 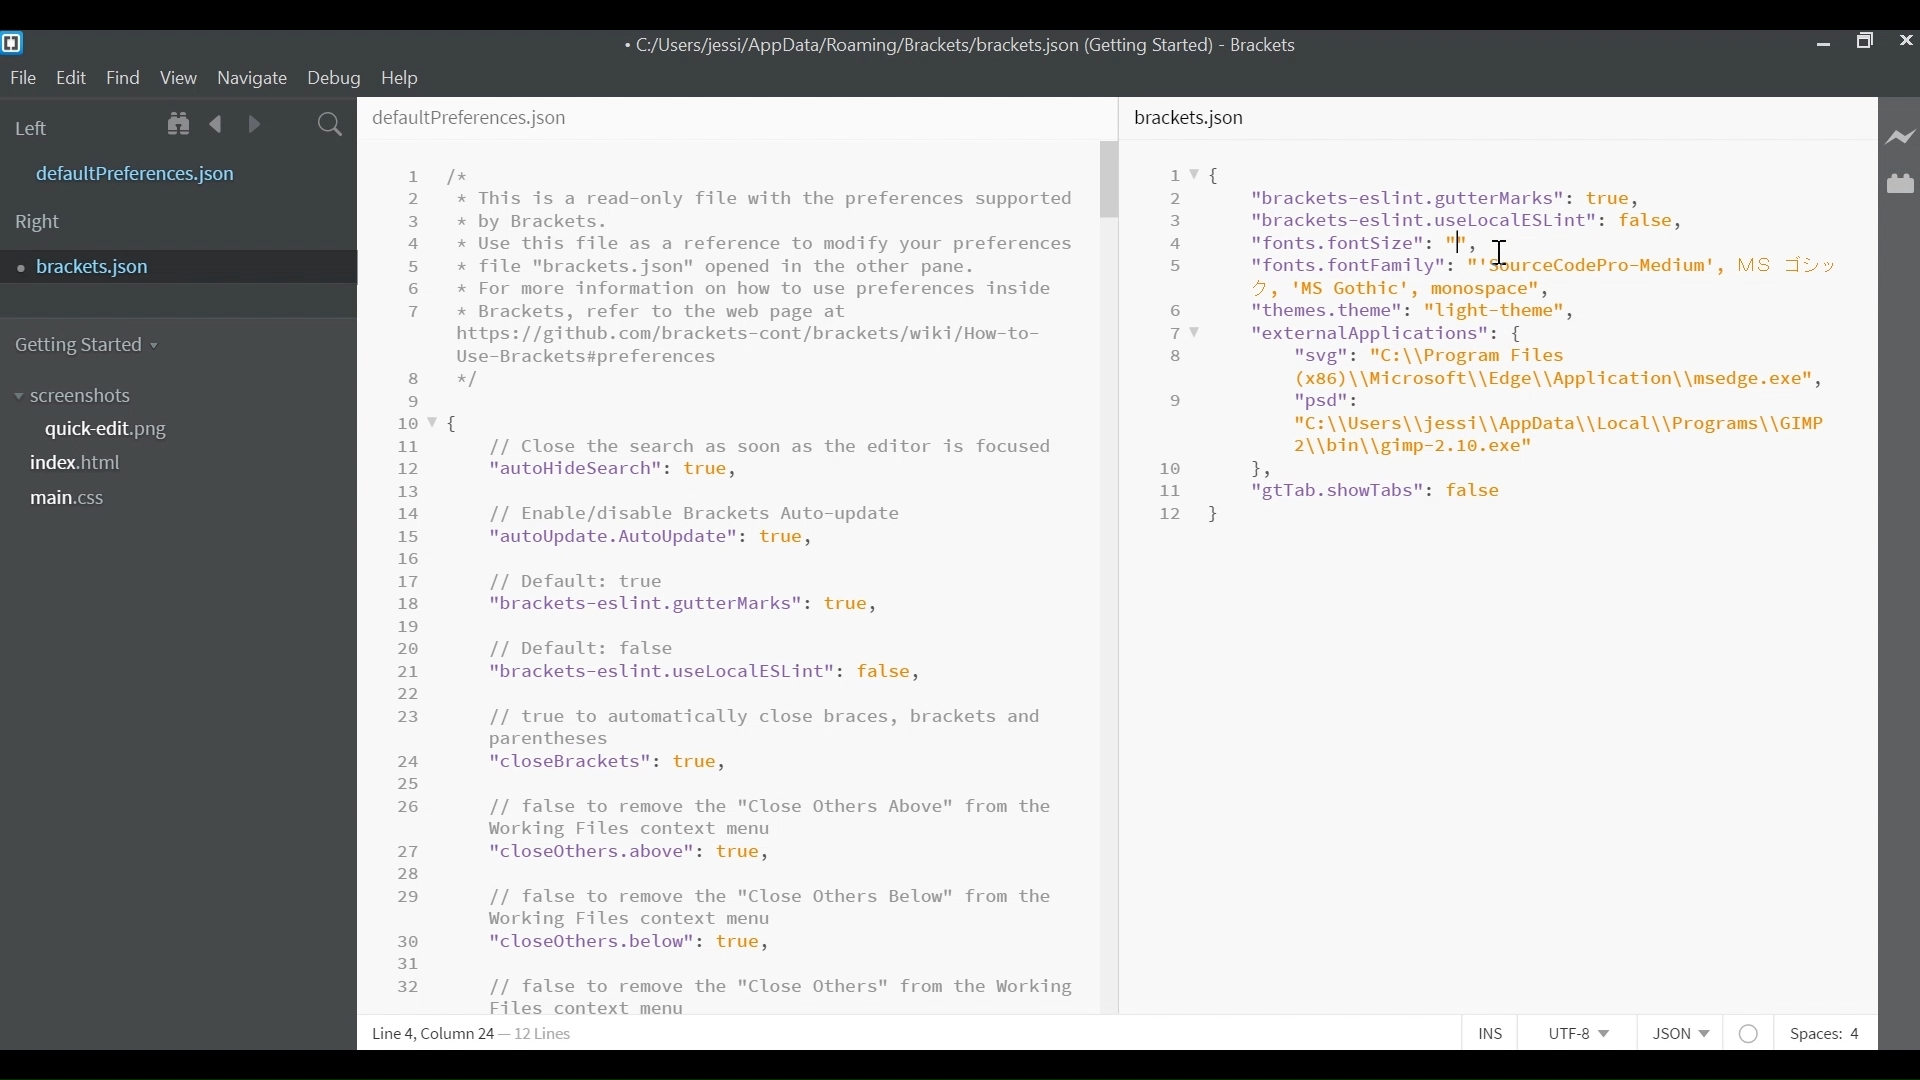 What do you see at coordinates (1502, 254) in the screenshot?
I see `cursor` at bounding box center [1502, 254].